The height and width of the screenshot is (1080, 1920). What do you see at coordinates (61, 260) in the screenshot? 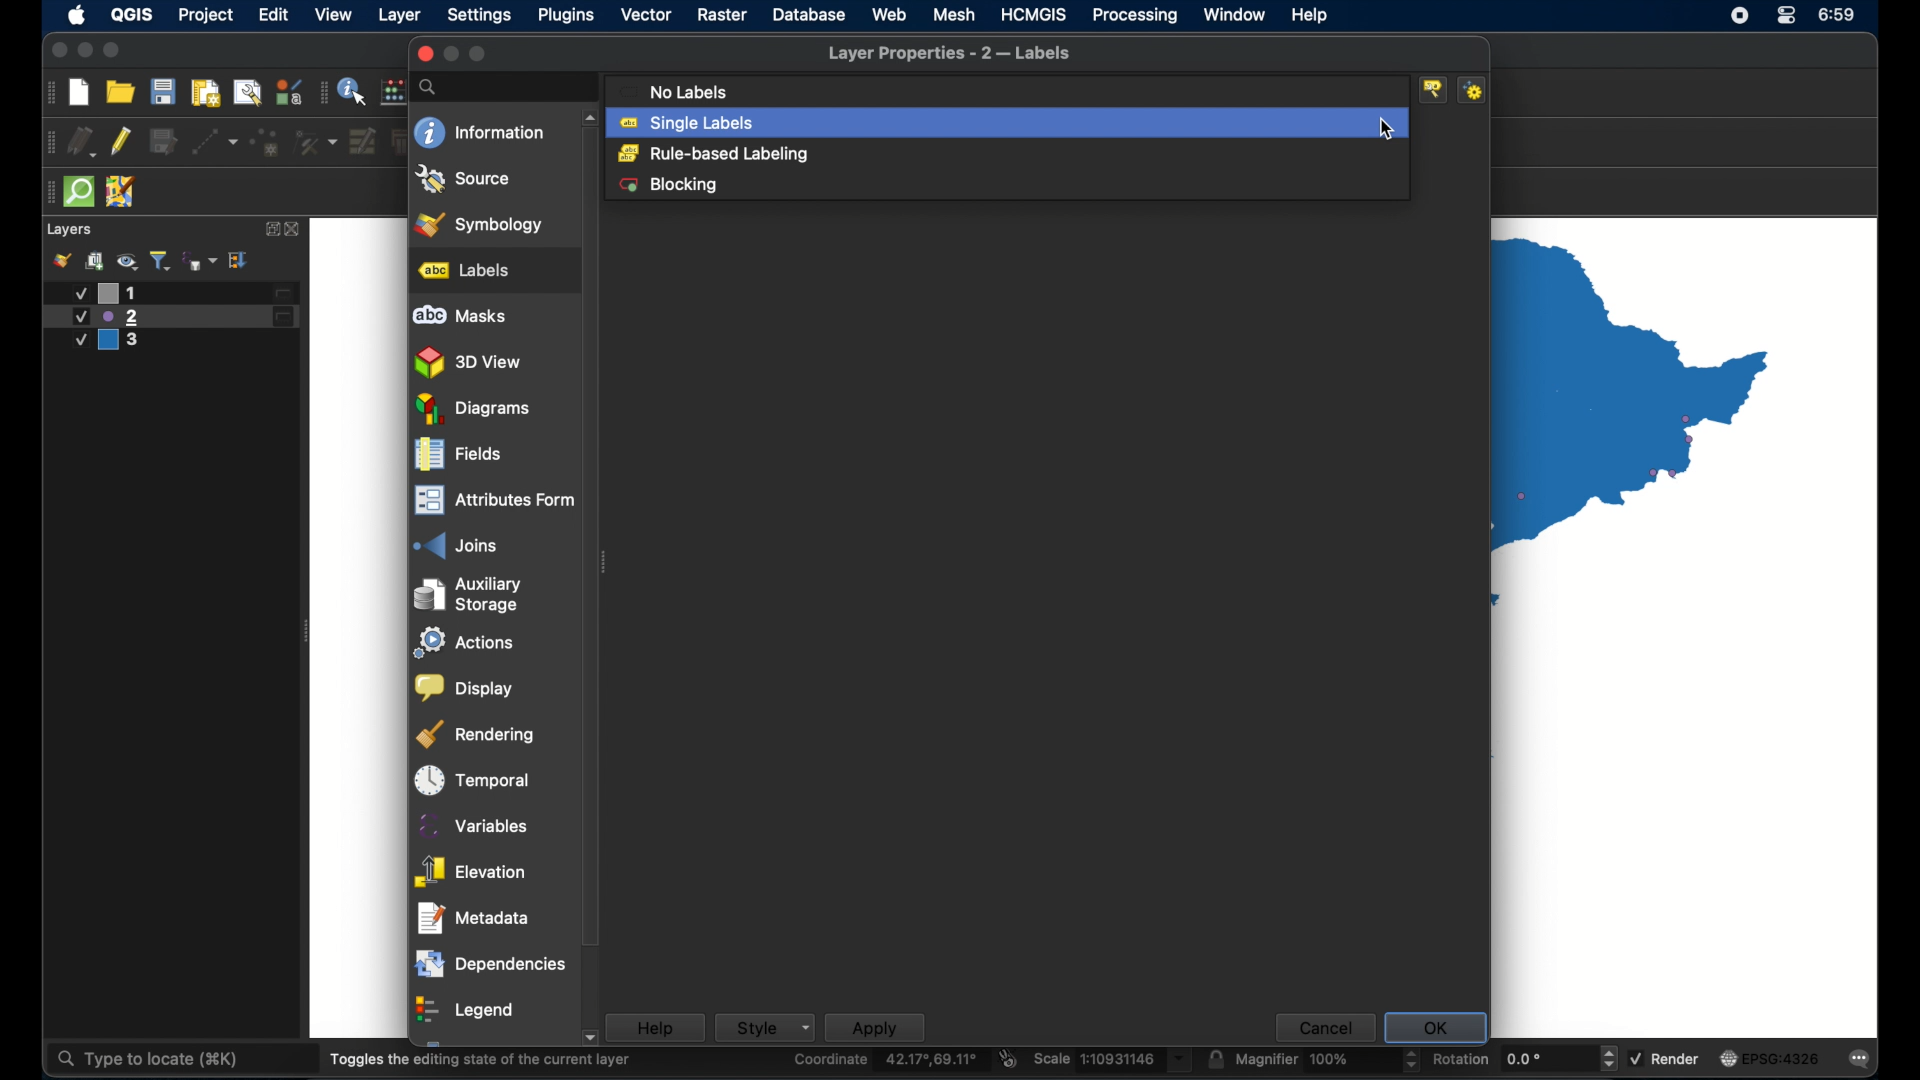
I see `styling panel` at bounding box center [61, 260].